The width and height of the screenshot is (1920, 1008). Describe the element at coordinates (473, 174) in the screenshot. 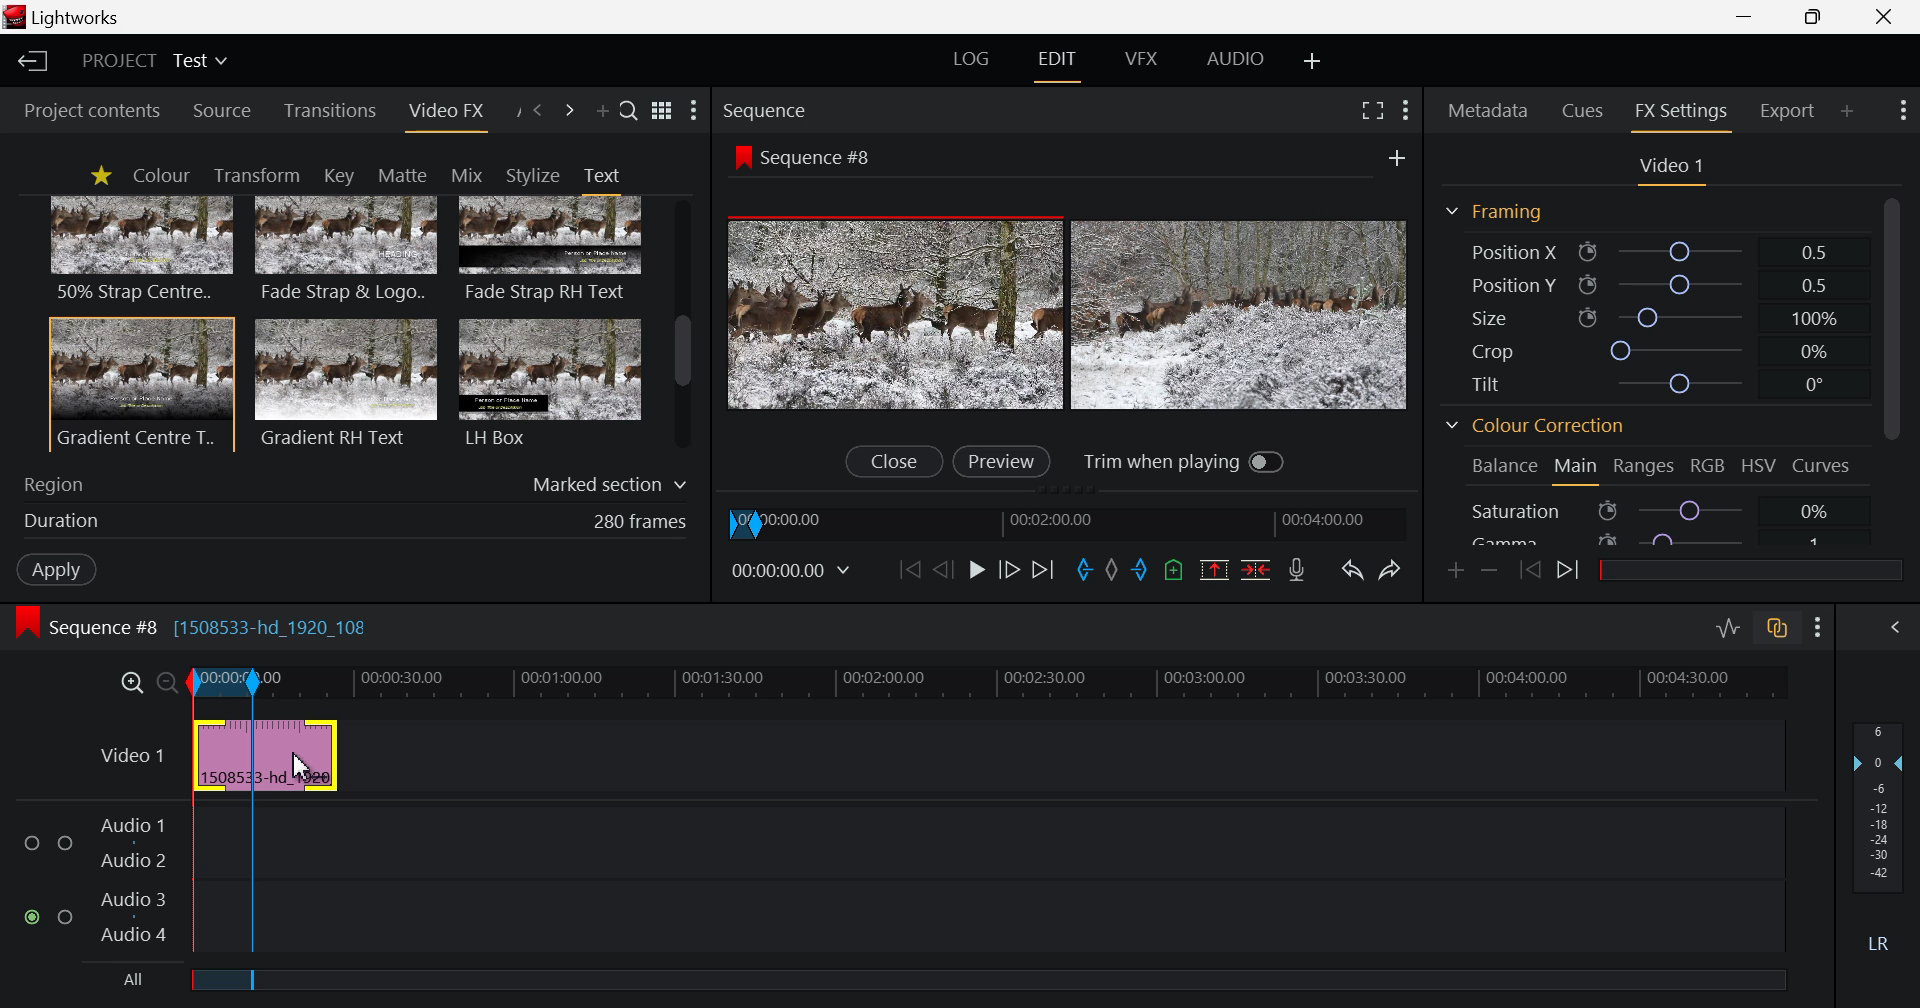

I see `Mix` at that location.